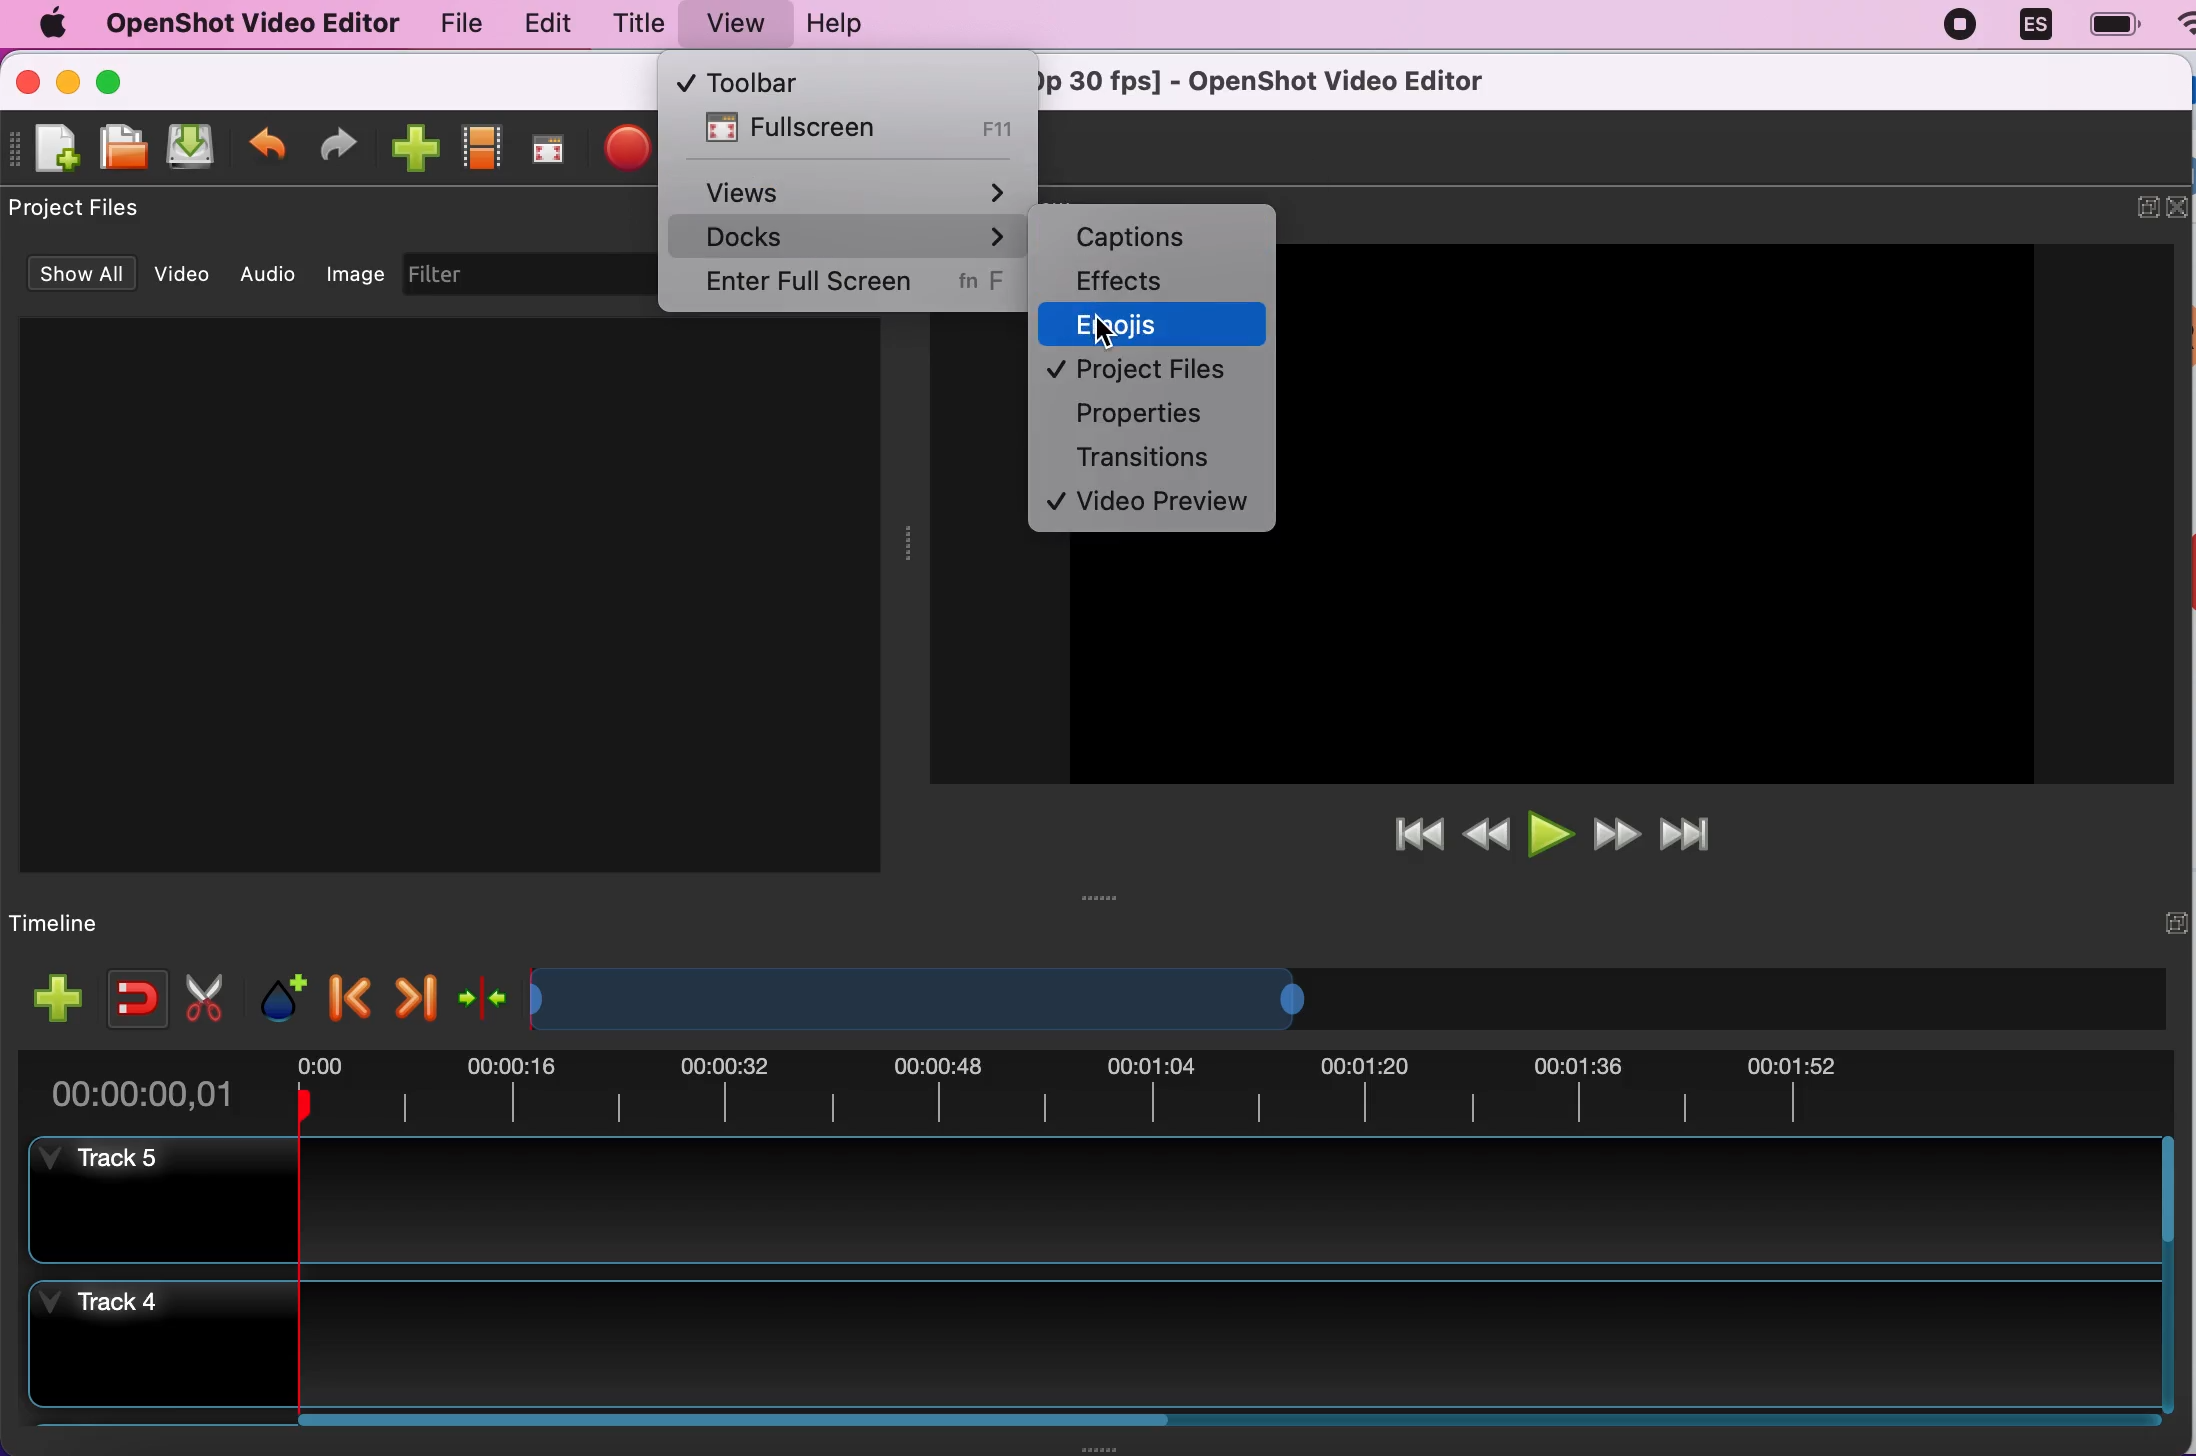  What do you see at coordinates (725, 24) in the screenshot?
I see `view` at bounding box center [725, 24].